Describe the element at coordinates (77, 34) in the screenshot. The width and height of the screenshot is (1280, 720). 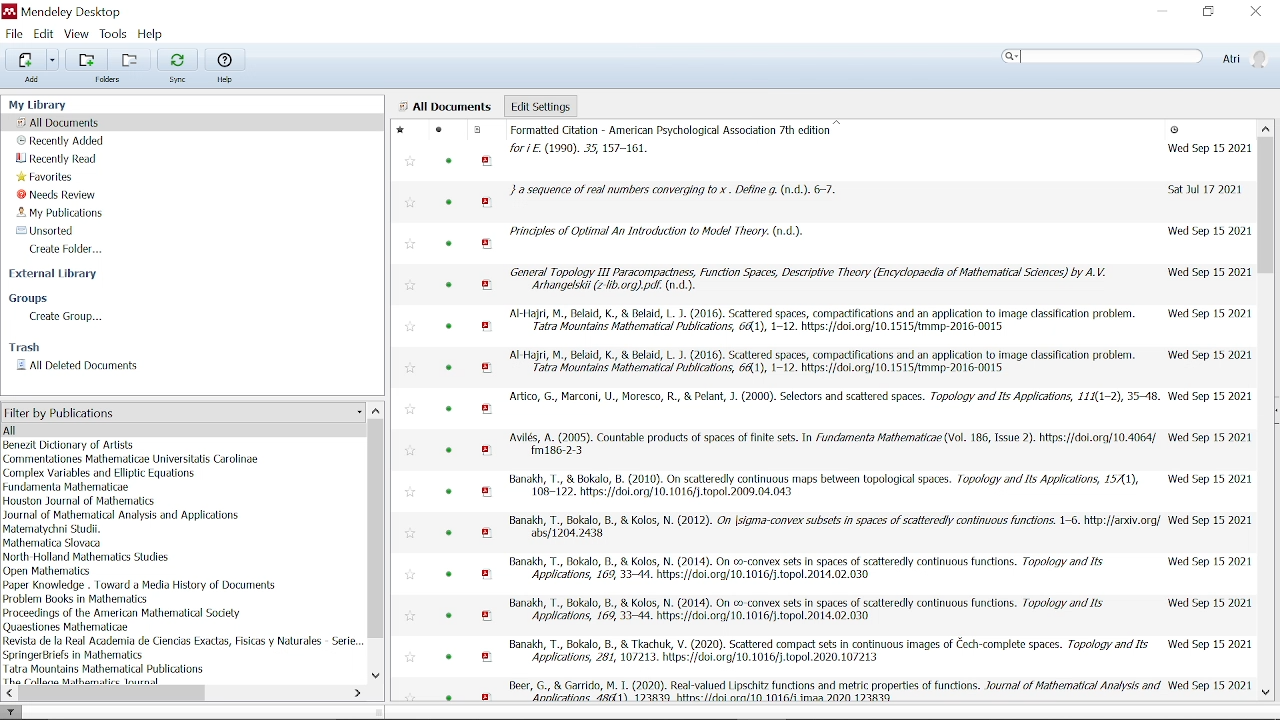
I see `View` at that location.